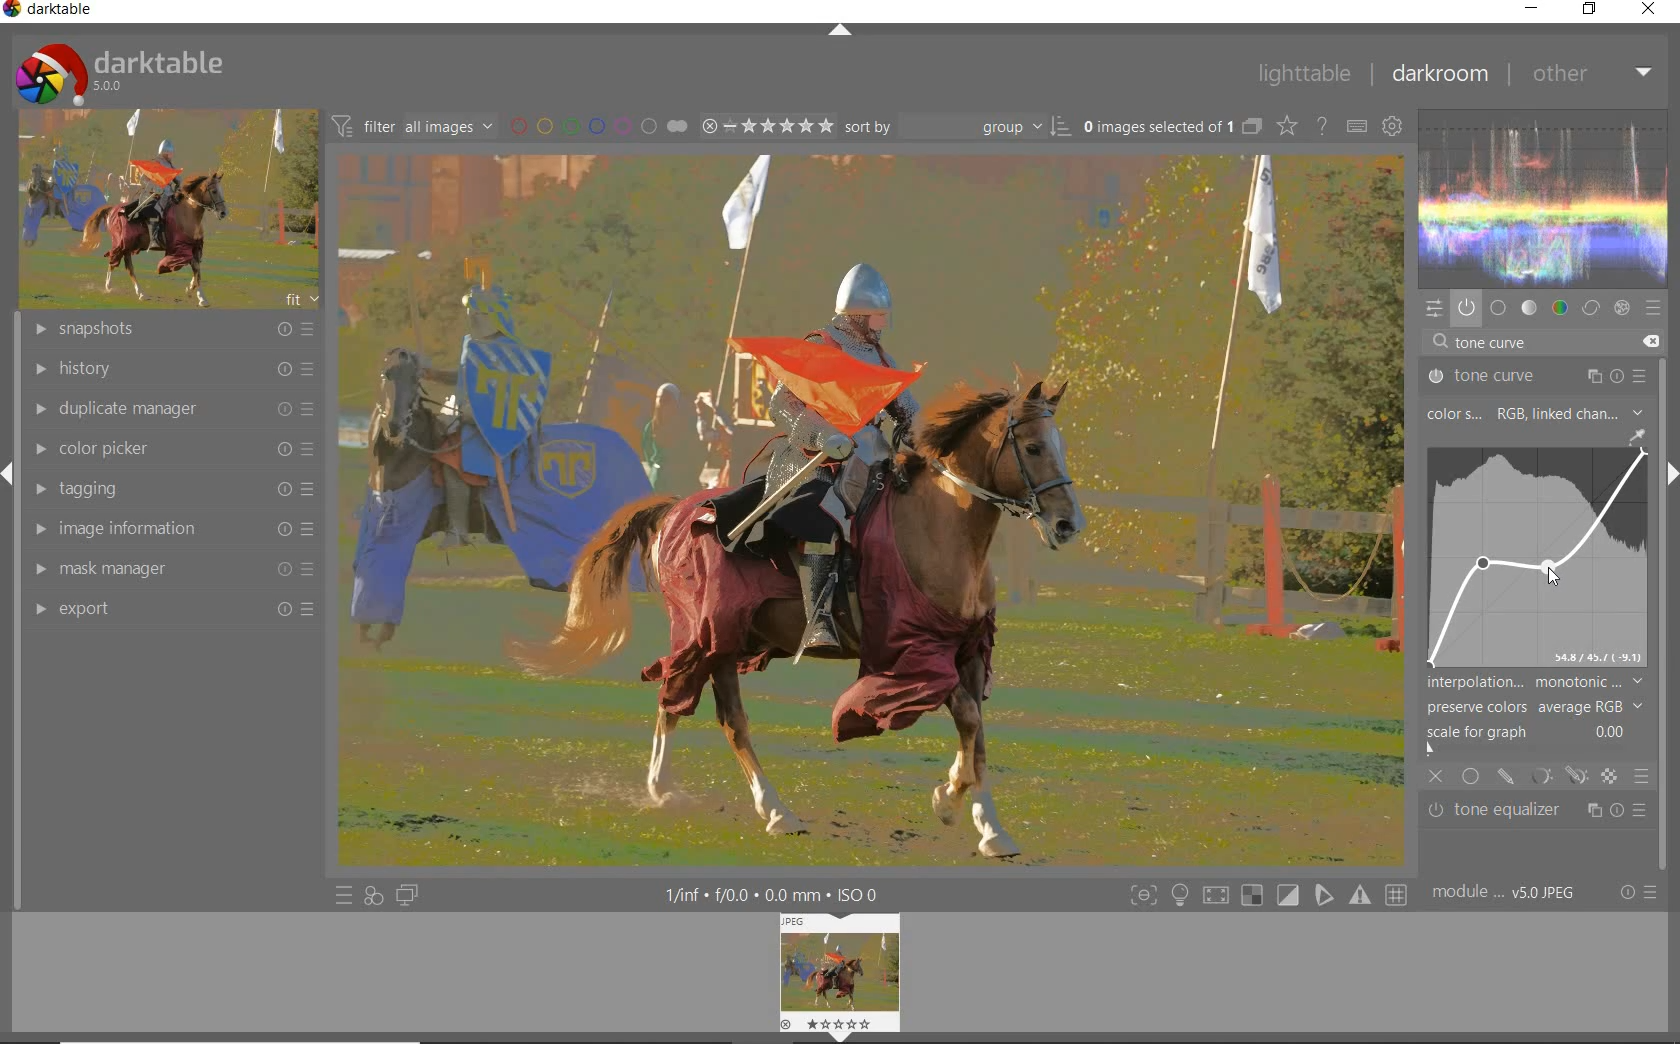  What do you see at coordinates (1650, 10) in the screenshot?
I see `close` at bounding box center [1650, 10].